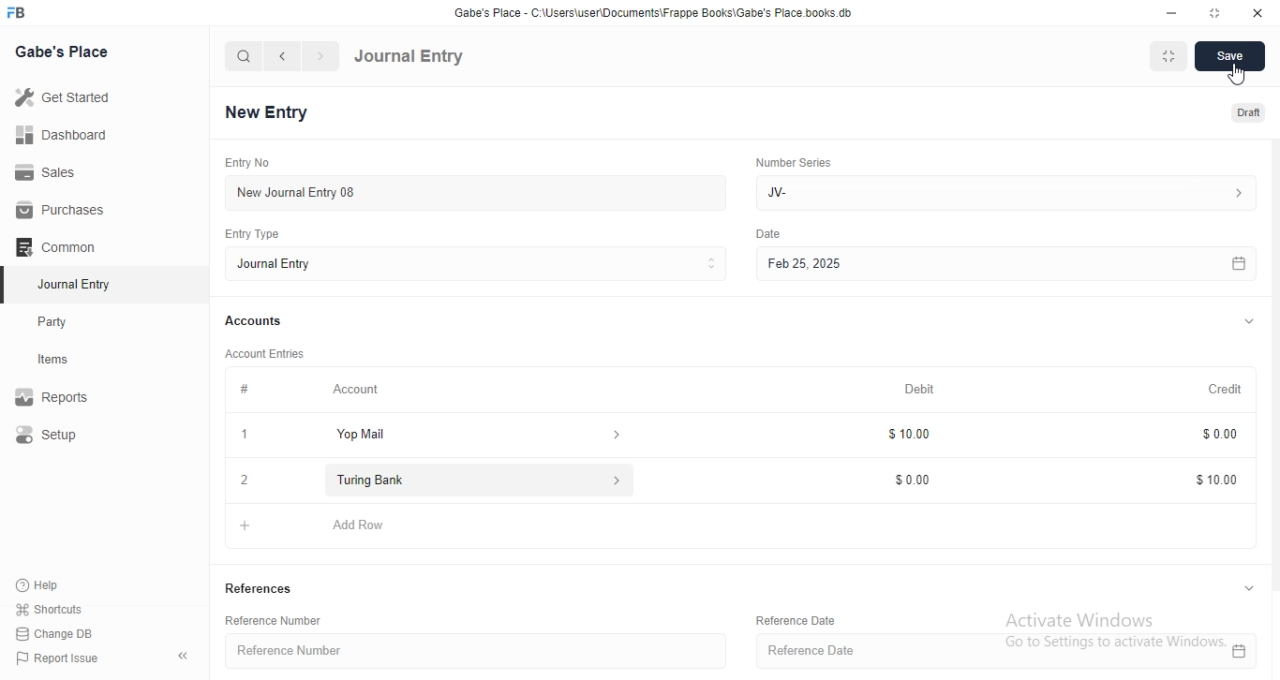 The image size is (1280, 680). I want to click on expand/collapse, so click(1242, 590).